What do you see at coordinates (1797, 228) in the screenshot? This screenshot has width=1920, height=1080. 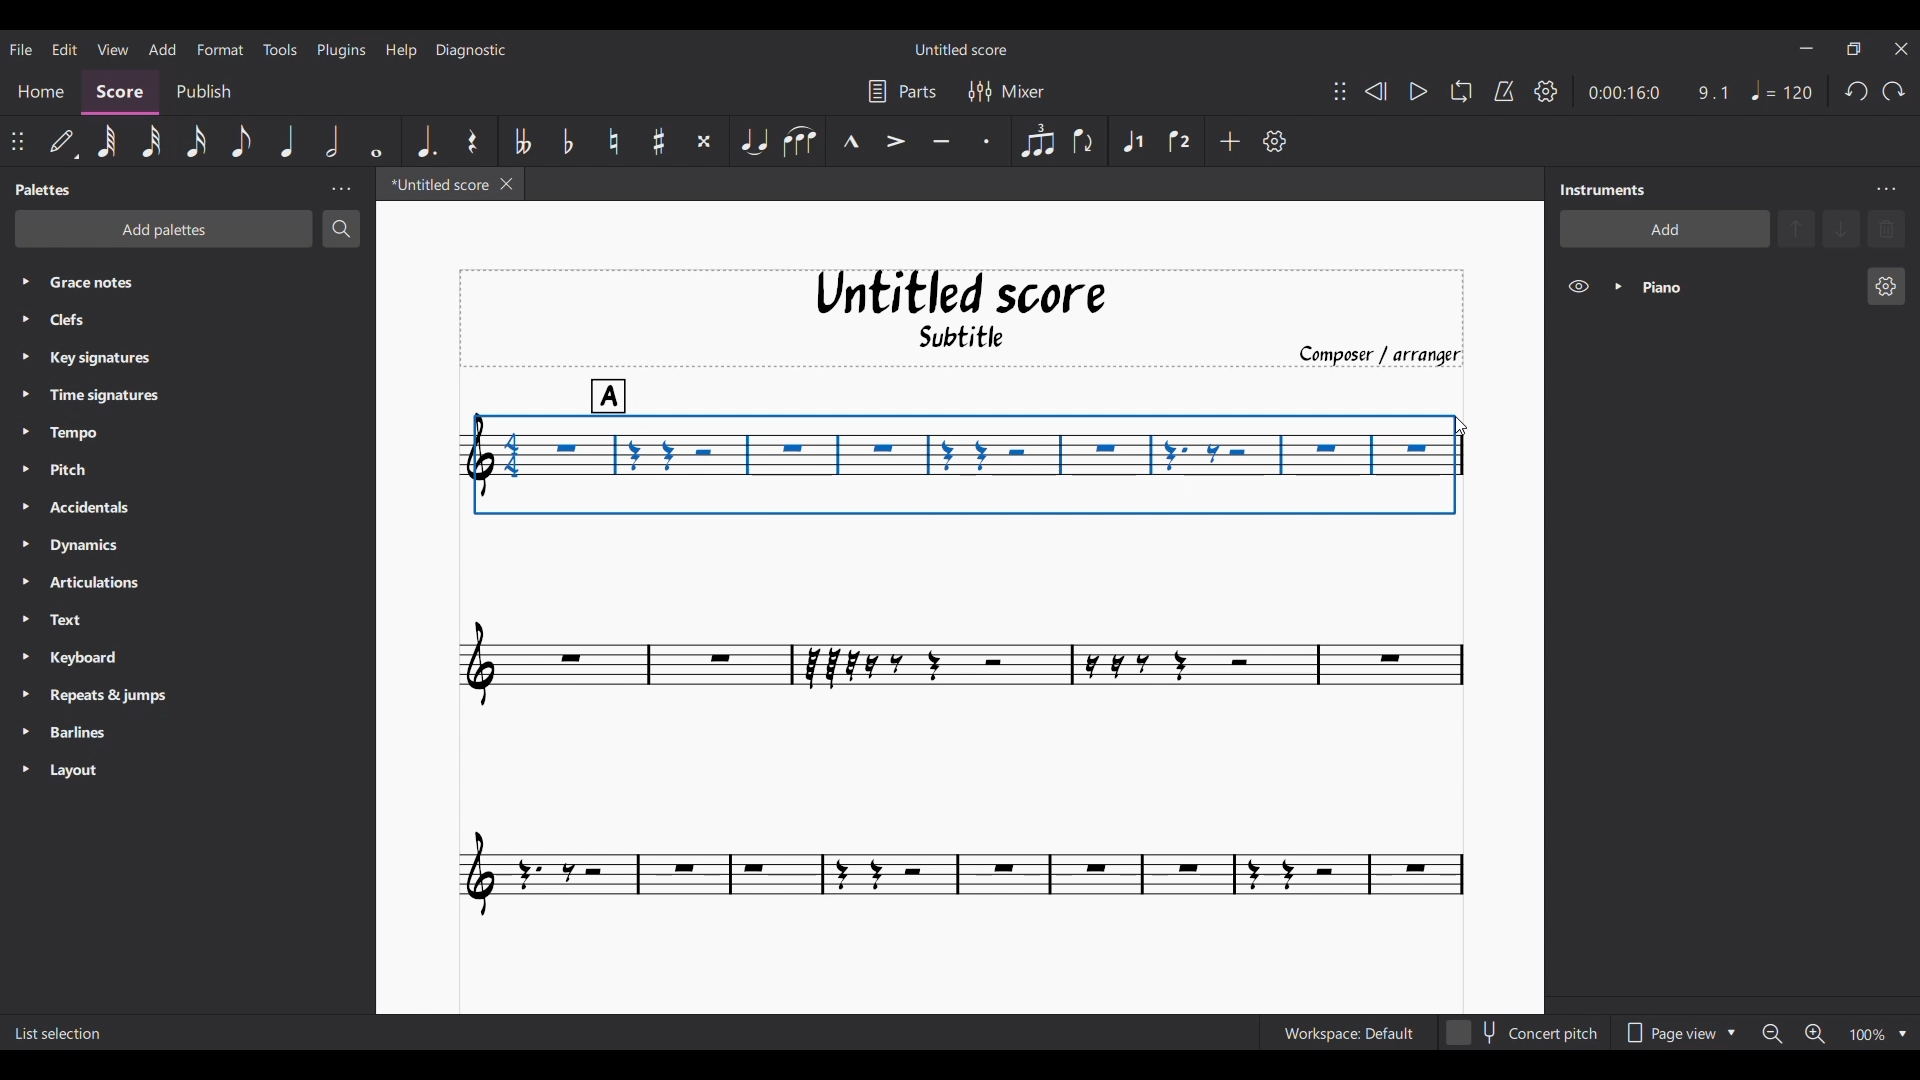 I see `Move instrument up` at bounding box center [1797, 228].